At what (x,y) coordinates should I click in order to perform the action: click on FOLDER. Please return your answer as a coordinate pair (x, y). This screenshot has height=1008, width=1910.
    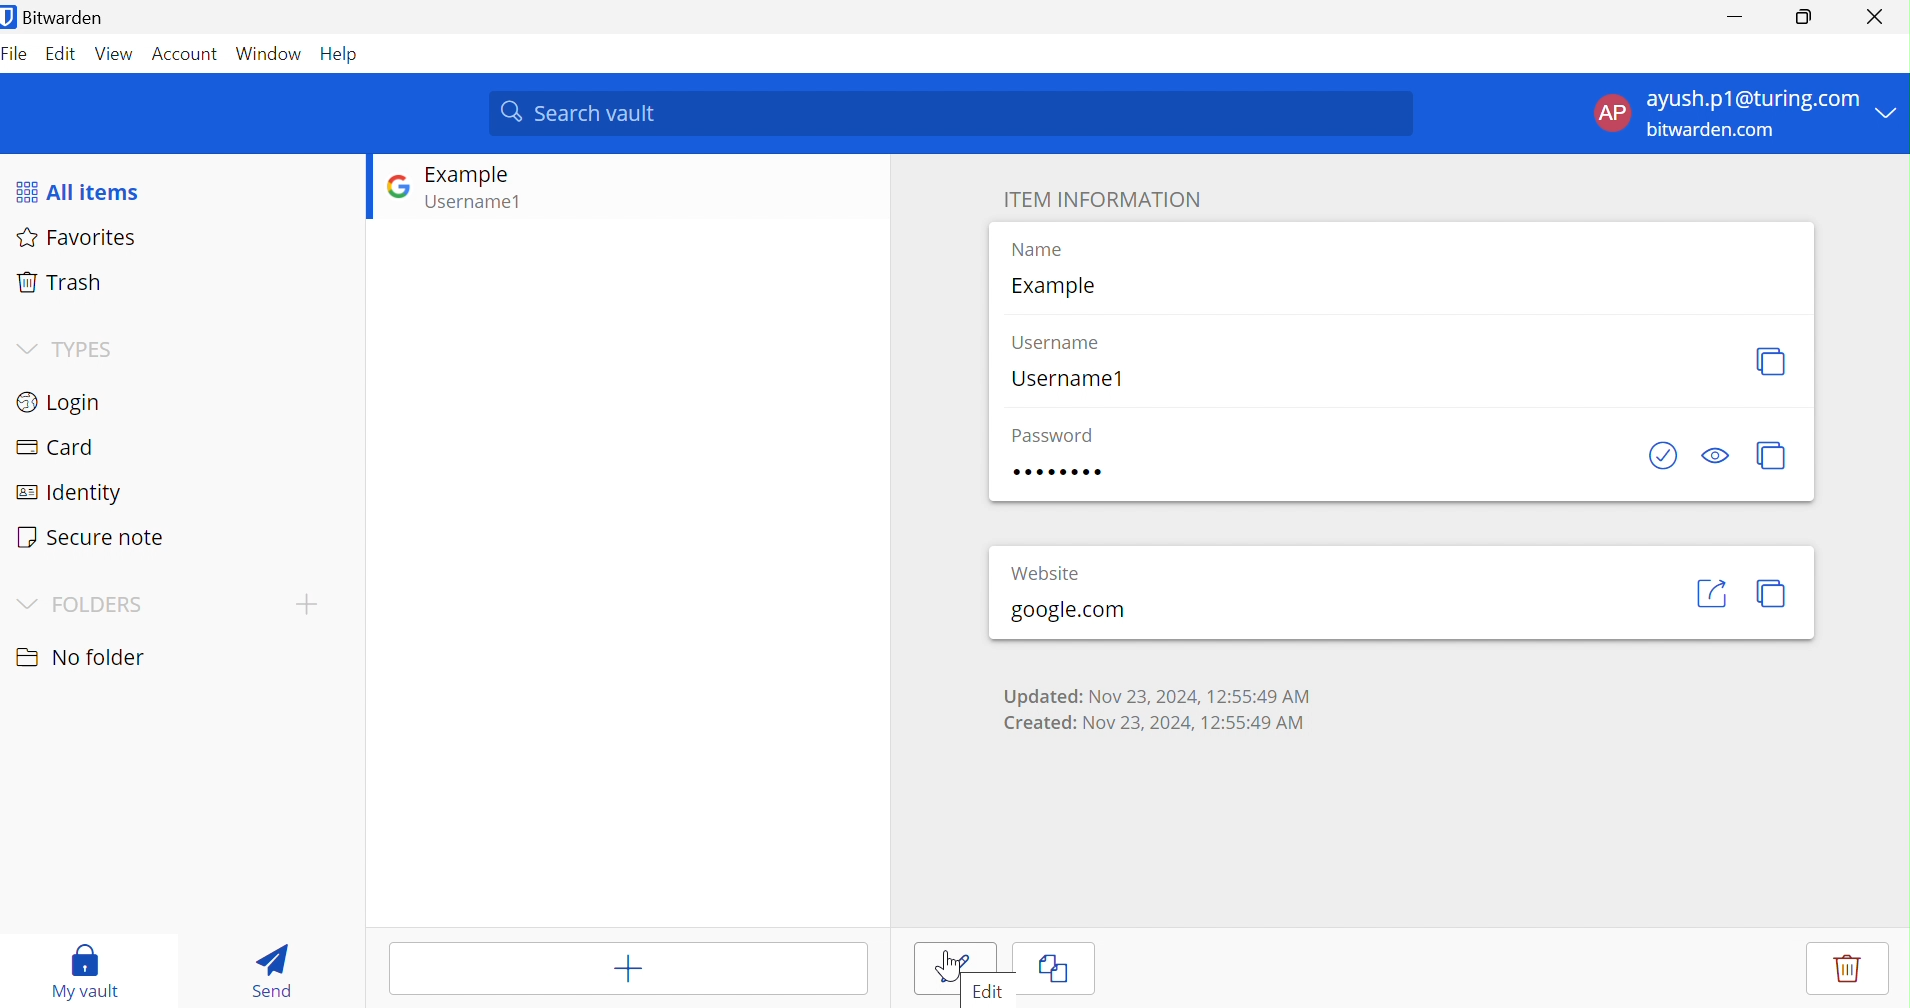
    Looking at the image, I should click on (99, 603).